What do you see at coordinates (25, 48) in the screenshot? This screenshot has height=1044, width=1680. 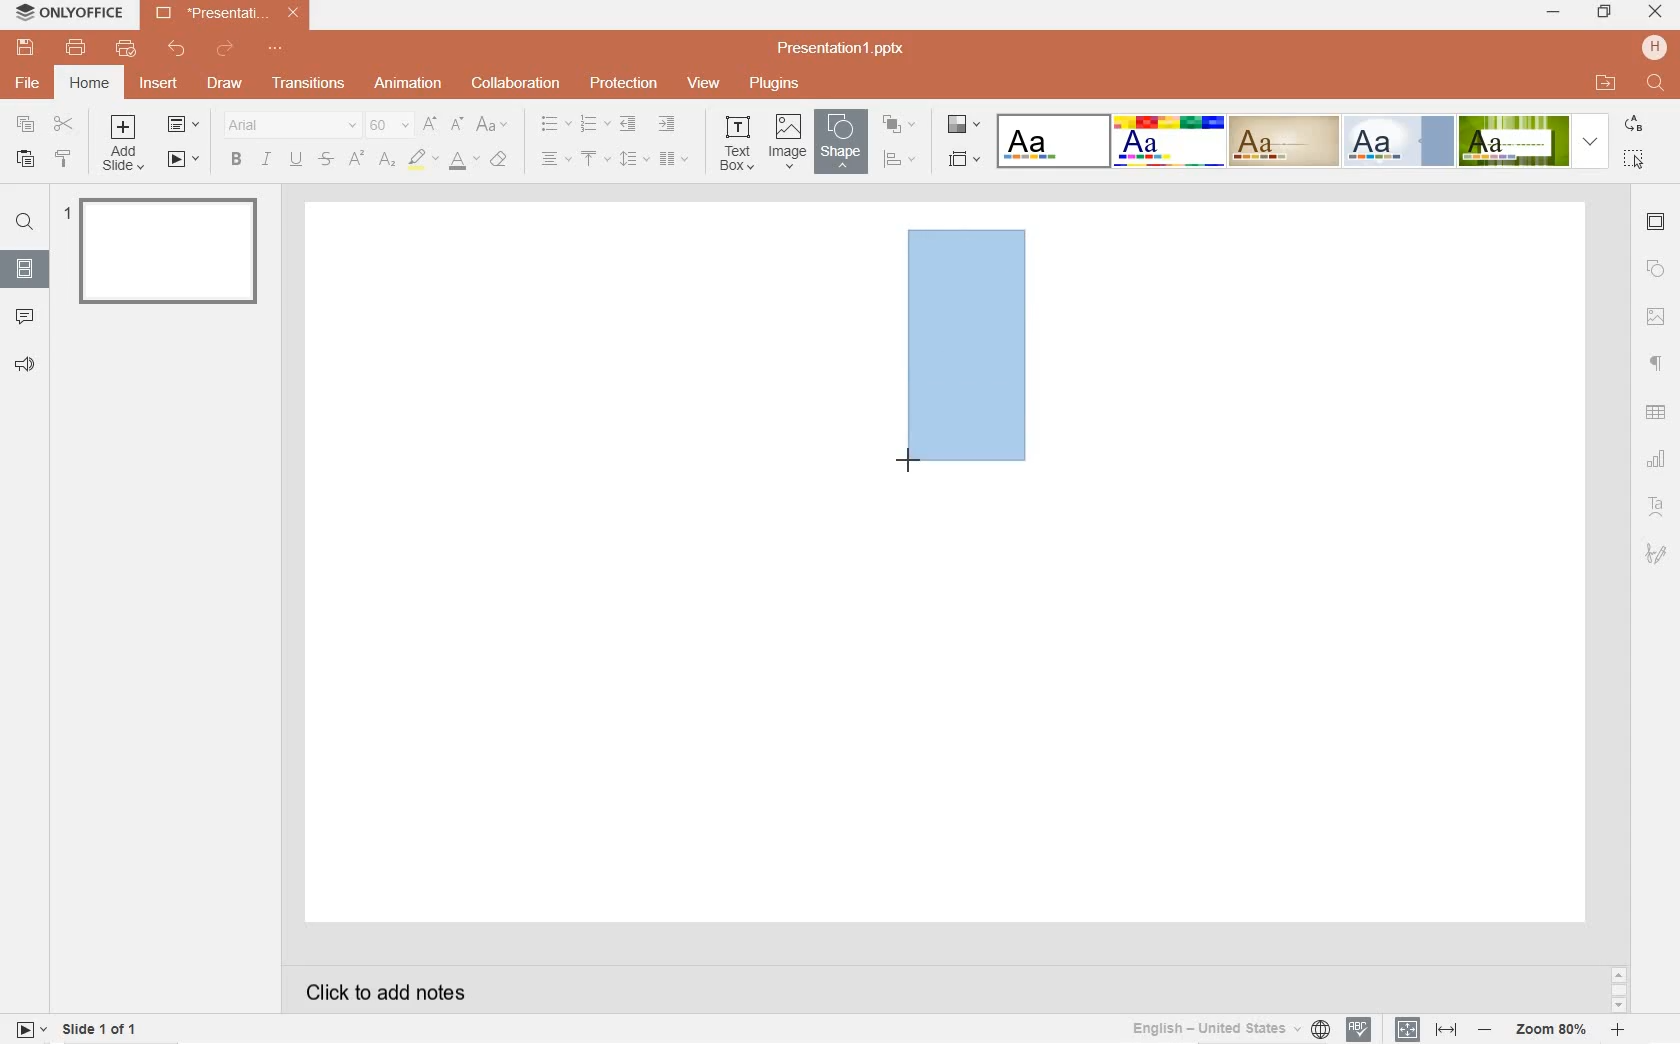 I see `save` at bounding box center [25, 48].